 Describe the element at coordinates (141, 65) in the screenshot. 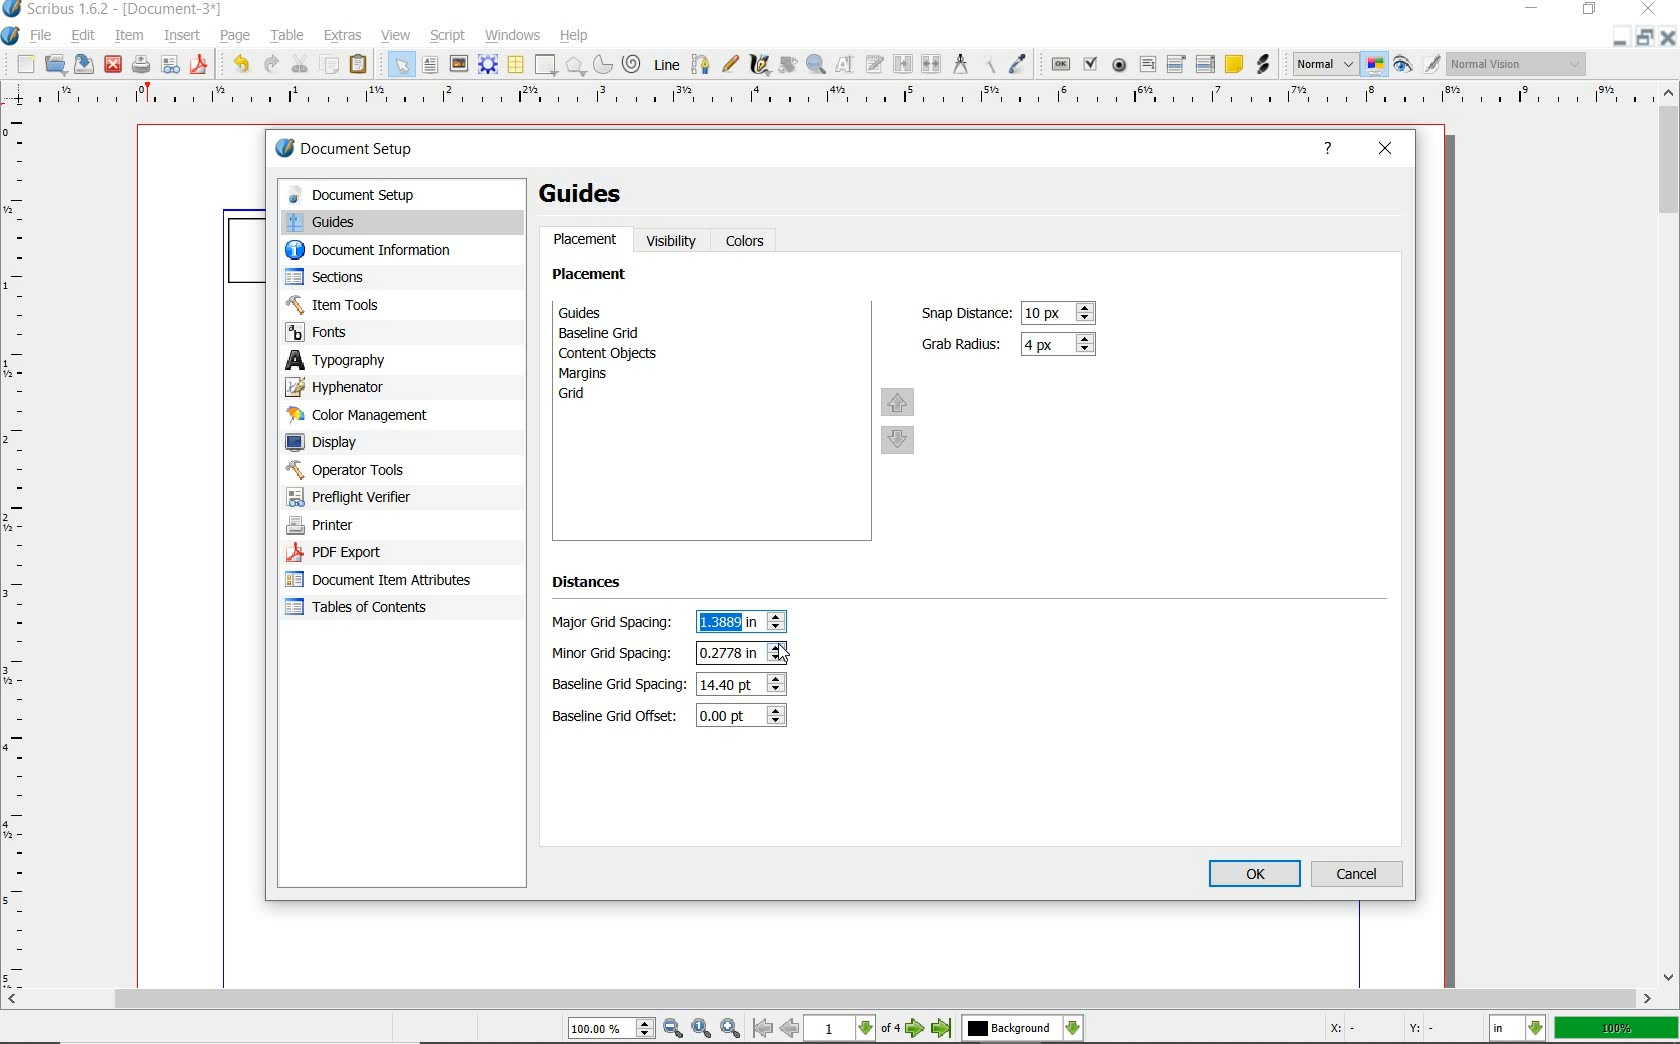

I see `print` at that location.